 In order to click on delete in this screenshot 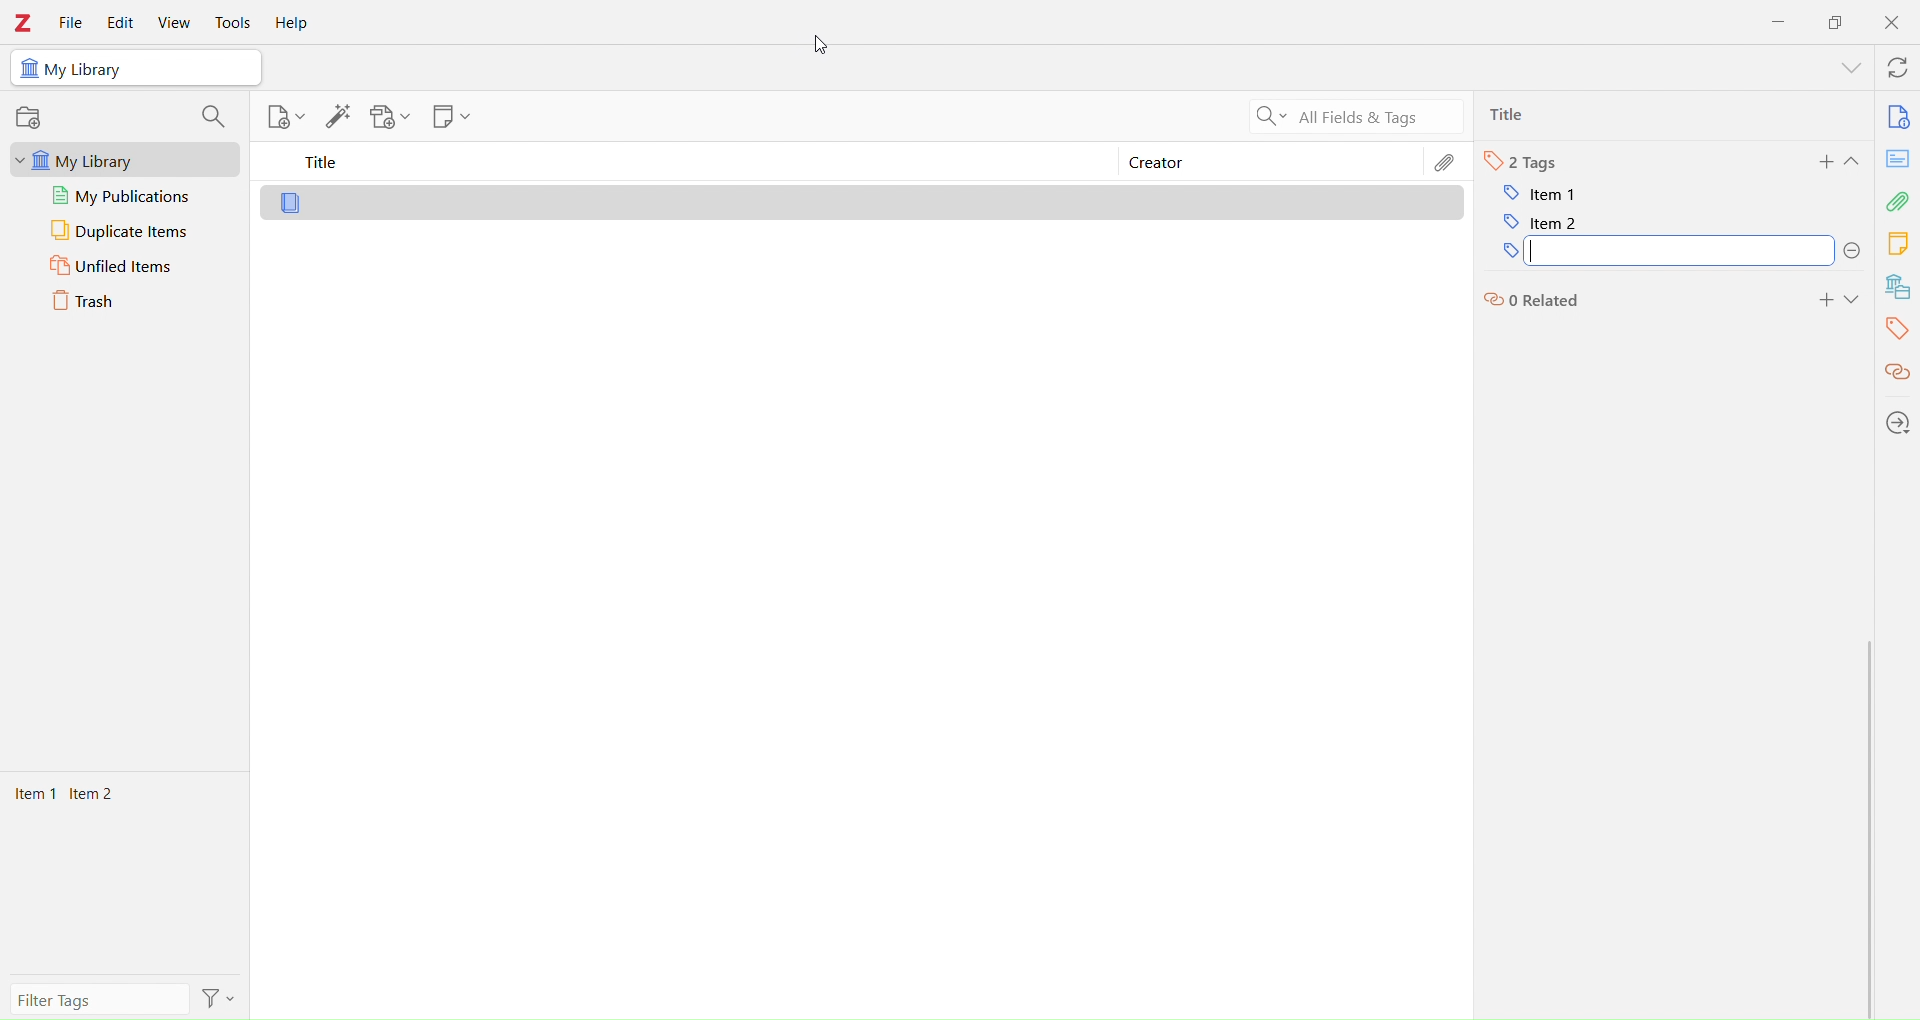, I will do `click(1844, 249)`.